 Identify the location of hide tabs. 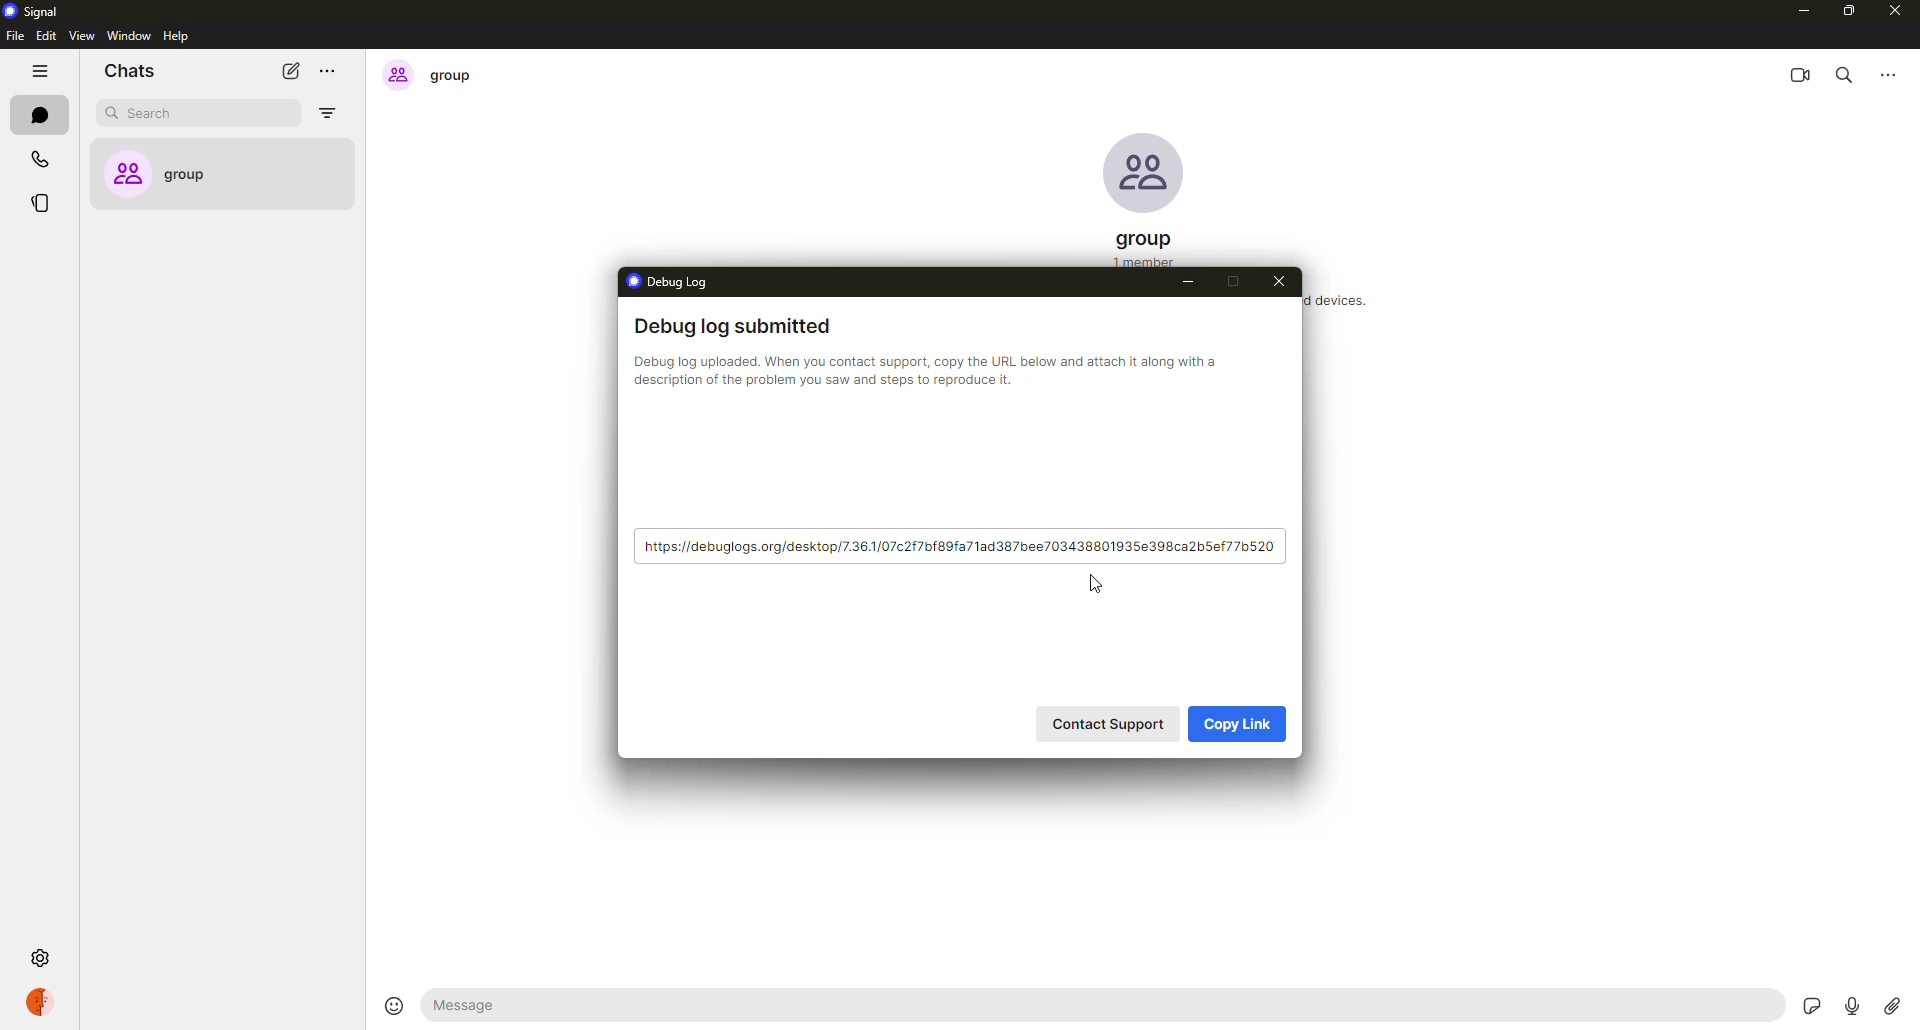
(42, 72).